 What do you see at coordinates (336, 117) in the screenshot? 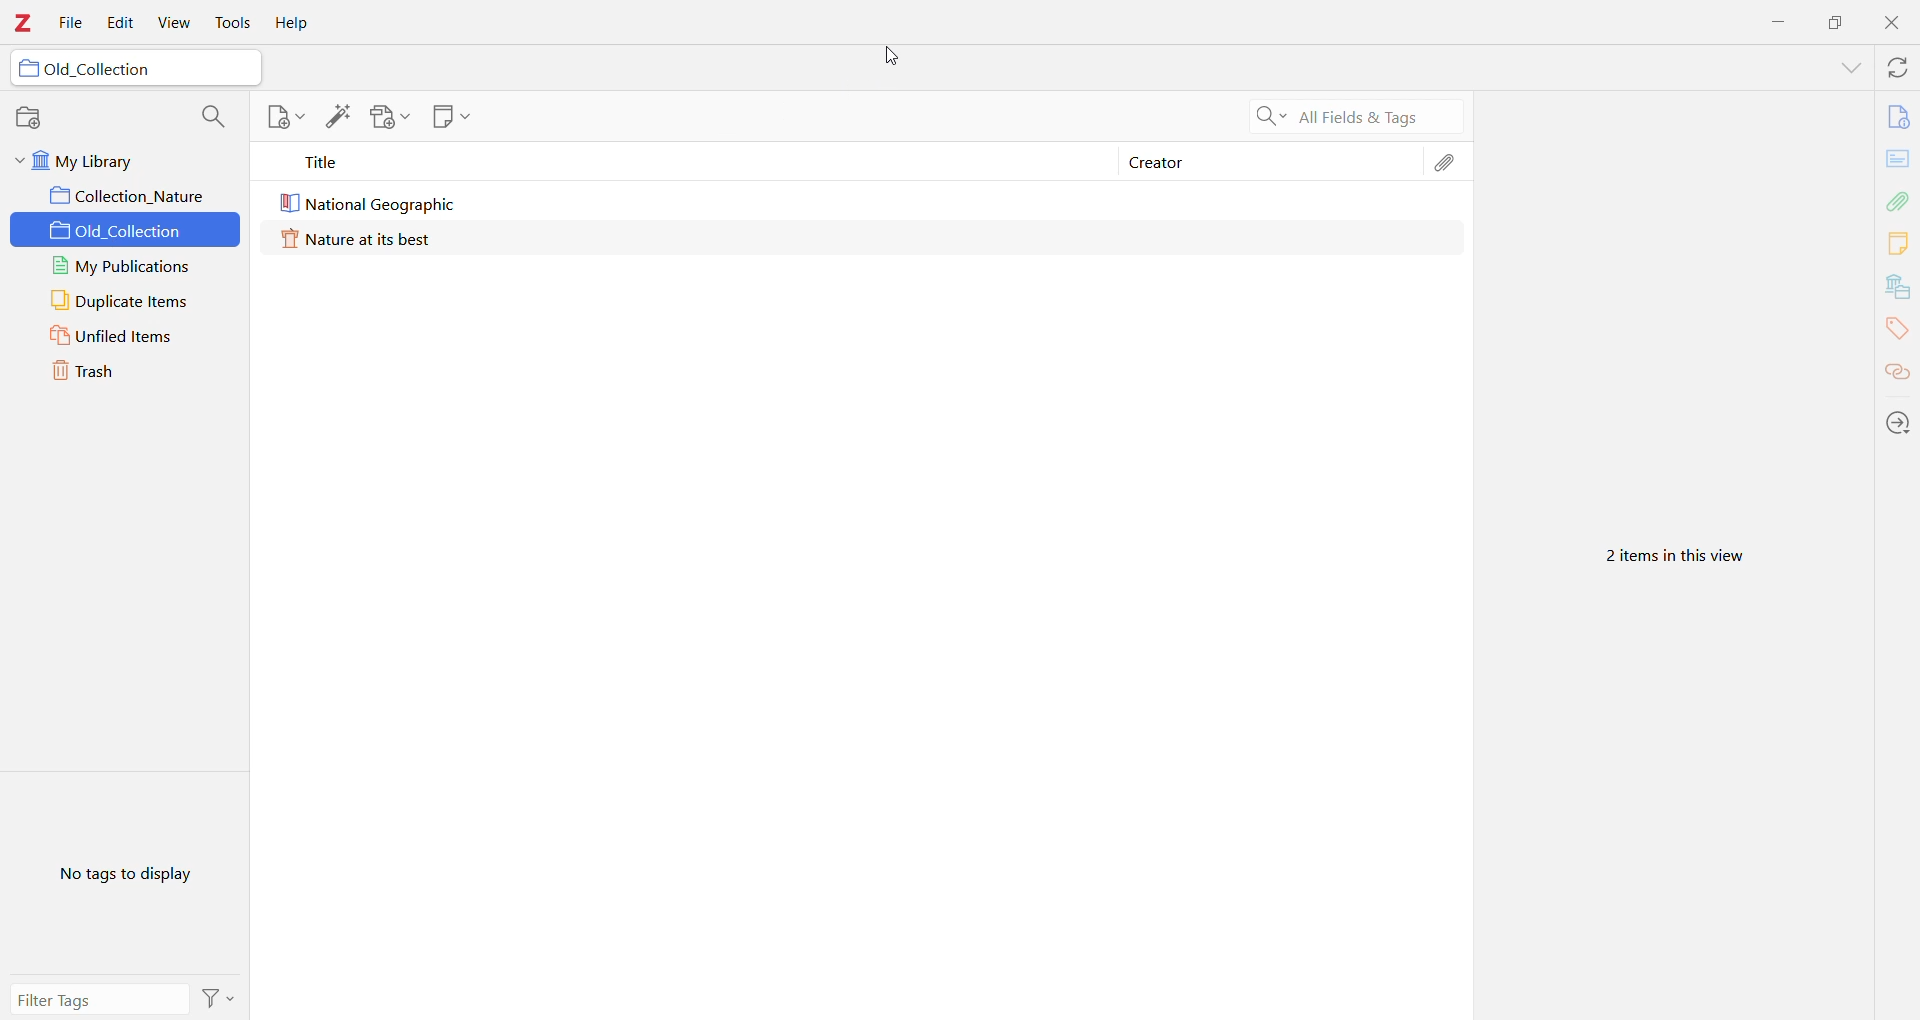
I see `Add Item(s) by Identifier` at bounding box center [336, 117].